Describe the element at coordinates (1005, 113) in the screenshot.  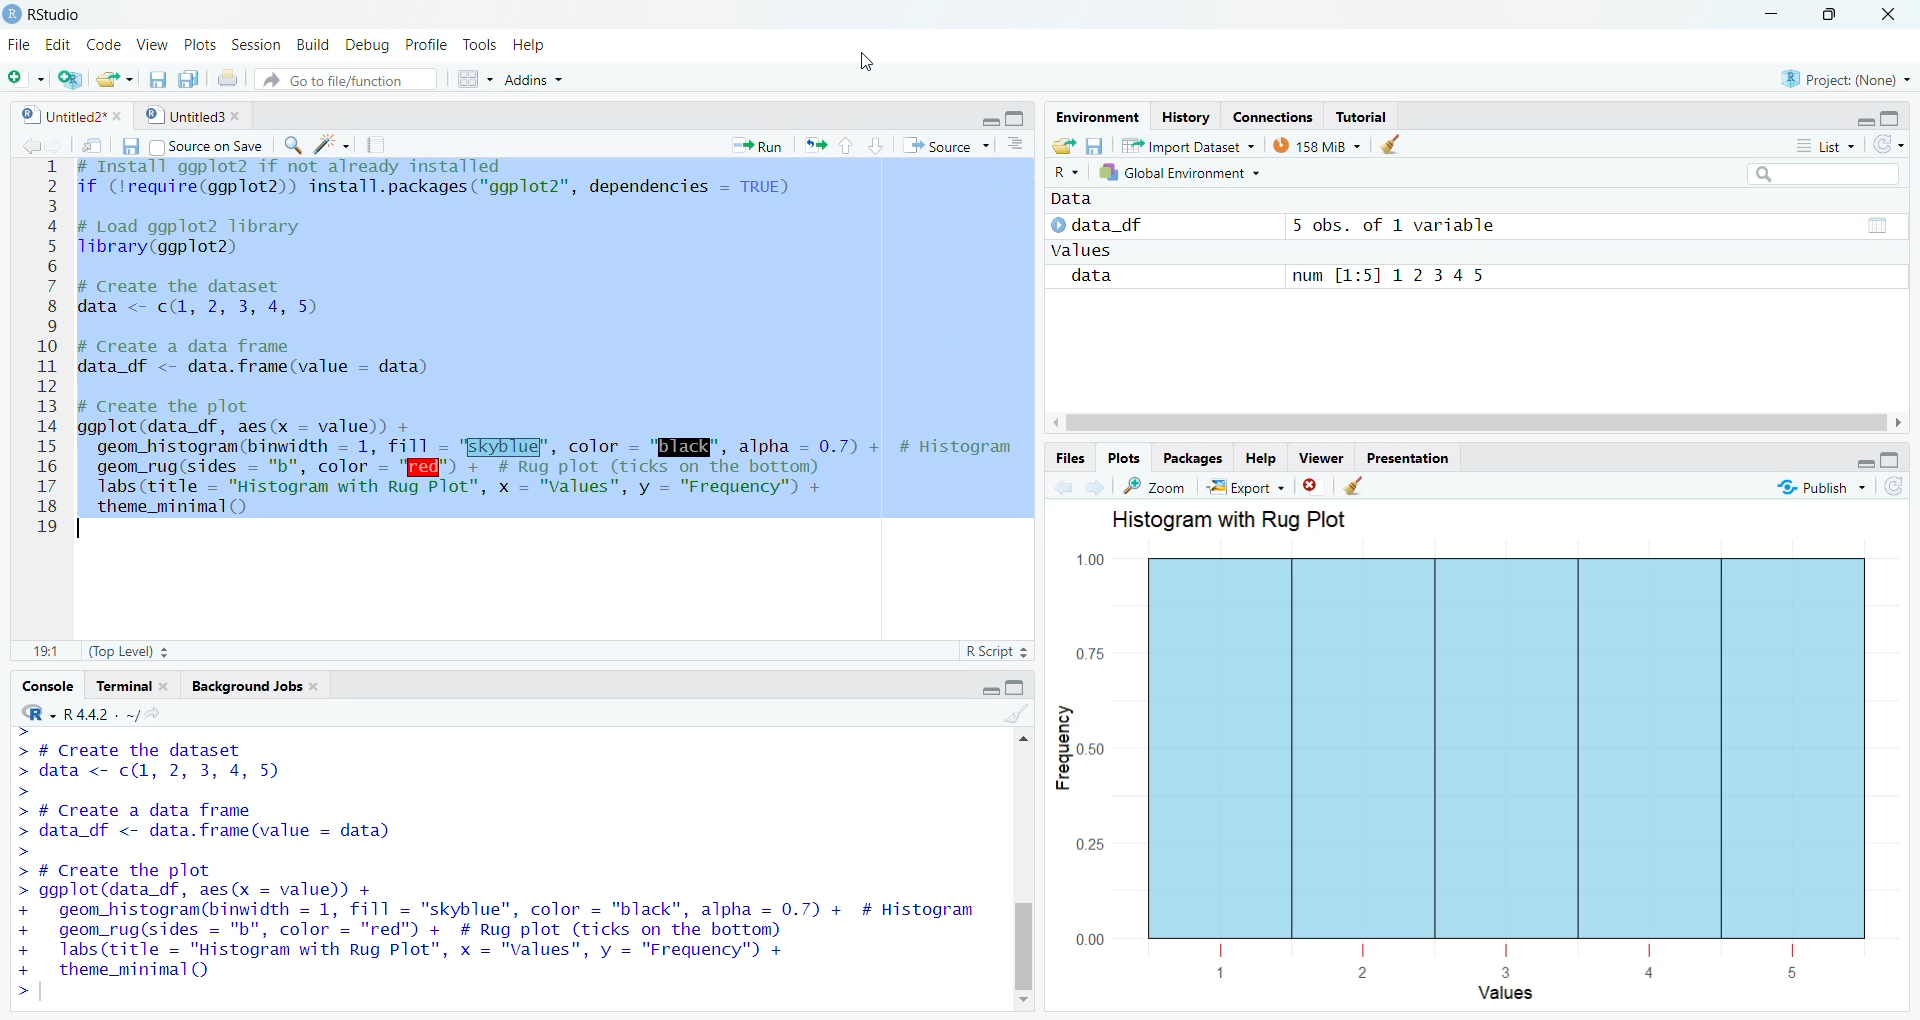
I see `minimize/maximize` at that location.